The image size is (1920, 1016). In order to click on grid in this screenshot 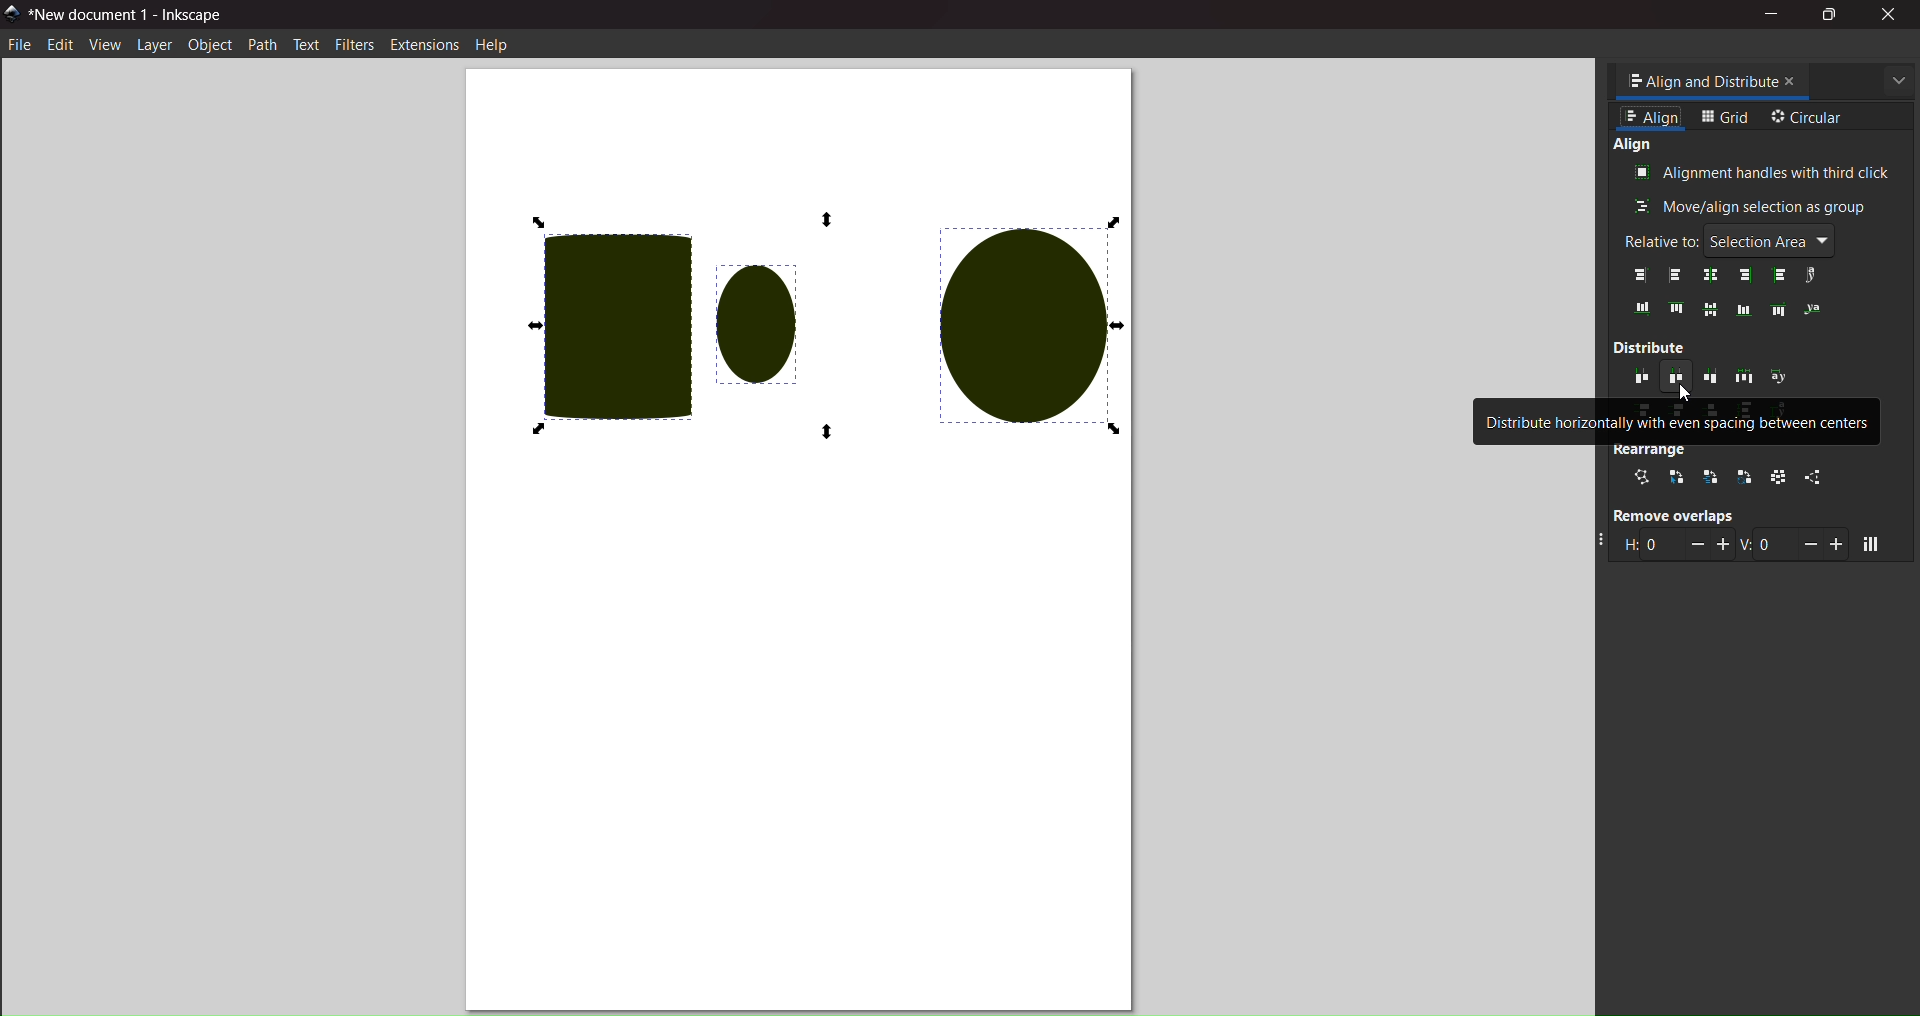, I will do `click(1724, 117)`.